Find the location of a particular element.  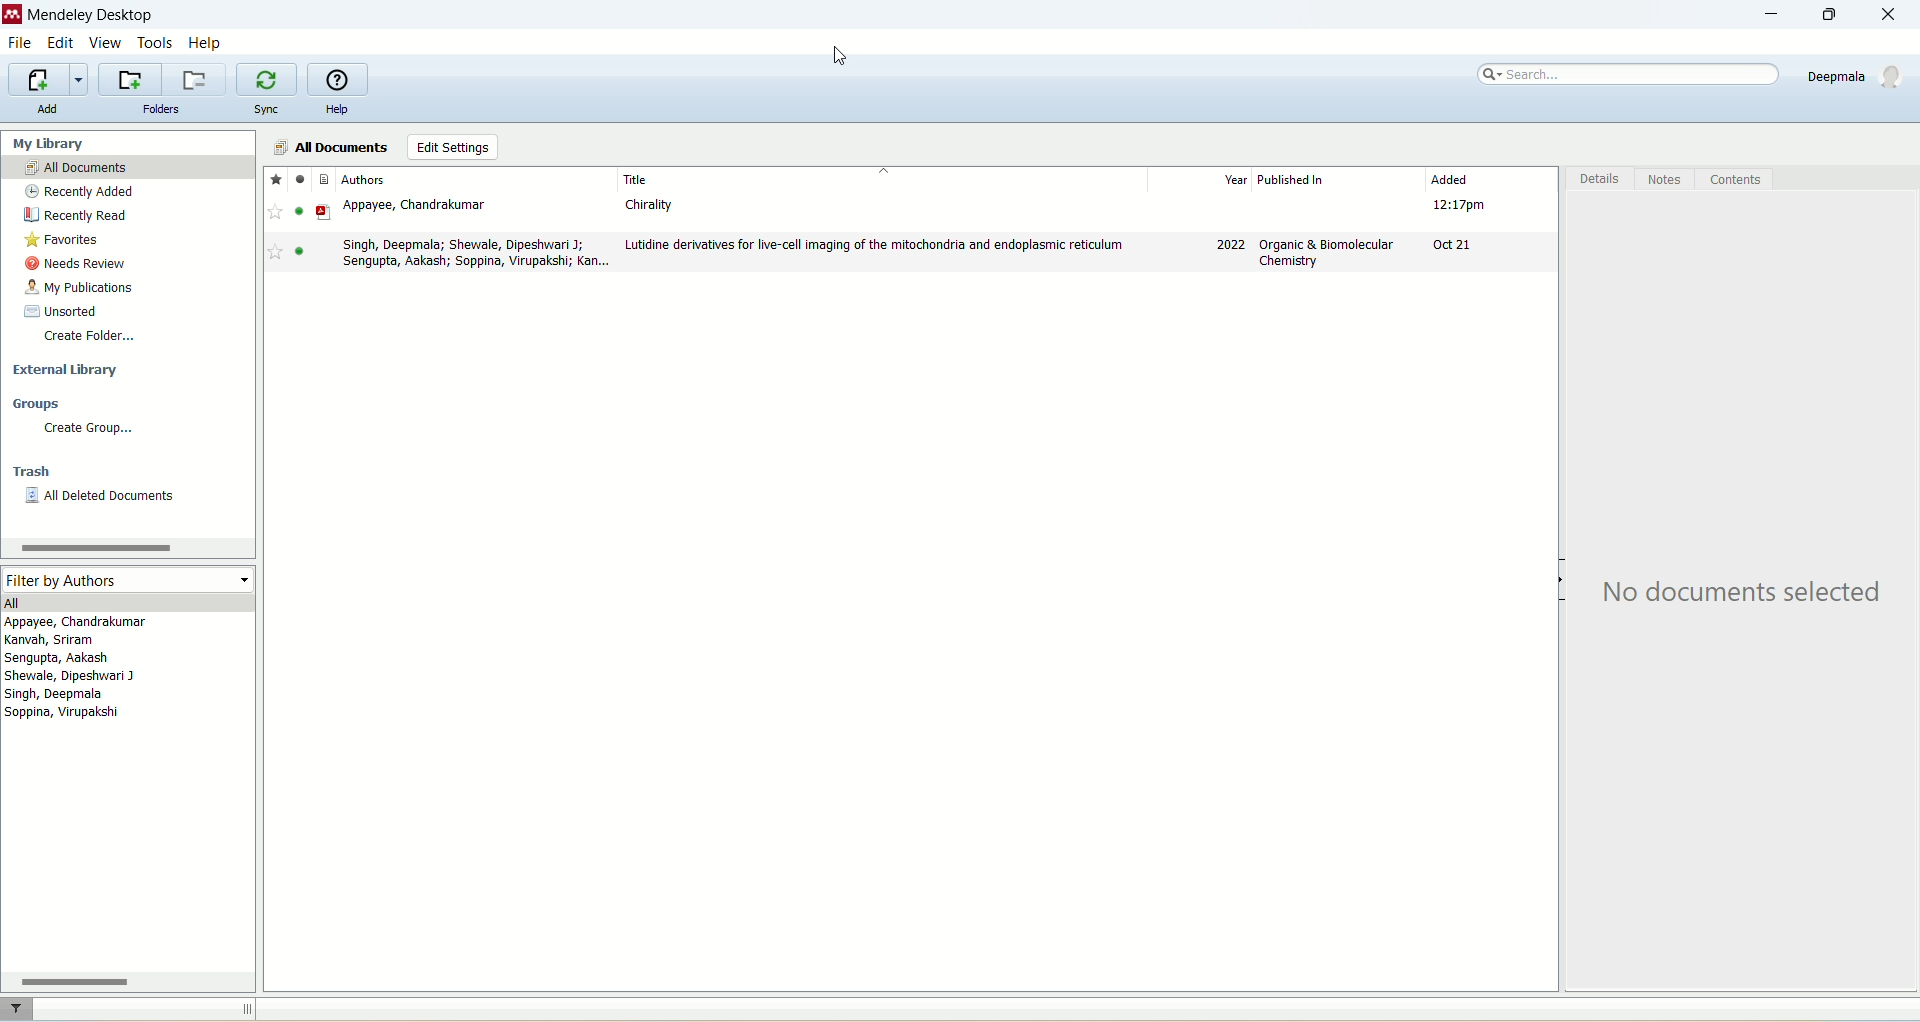

add is located at coordinates (50, 112).